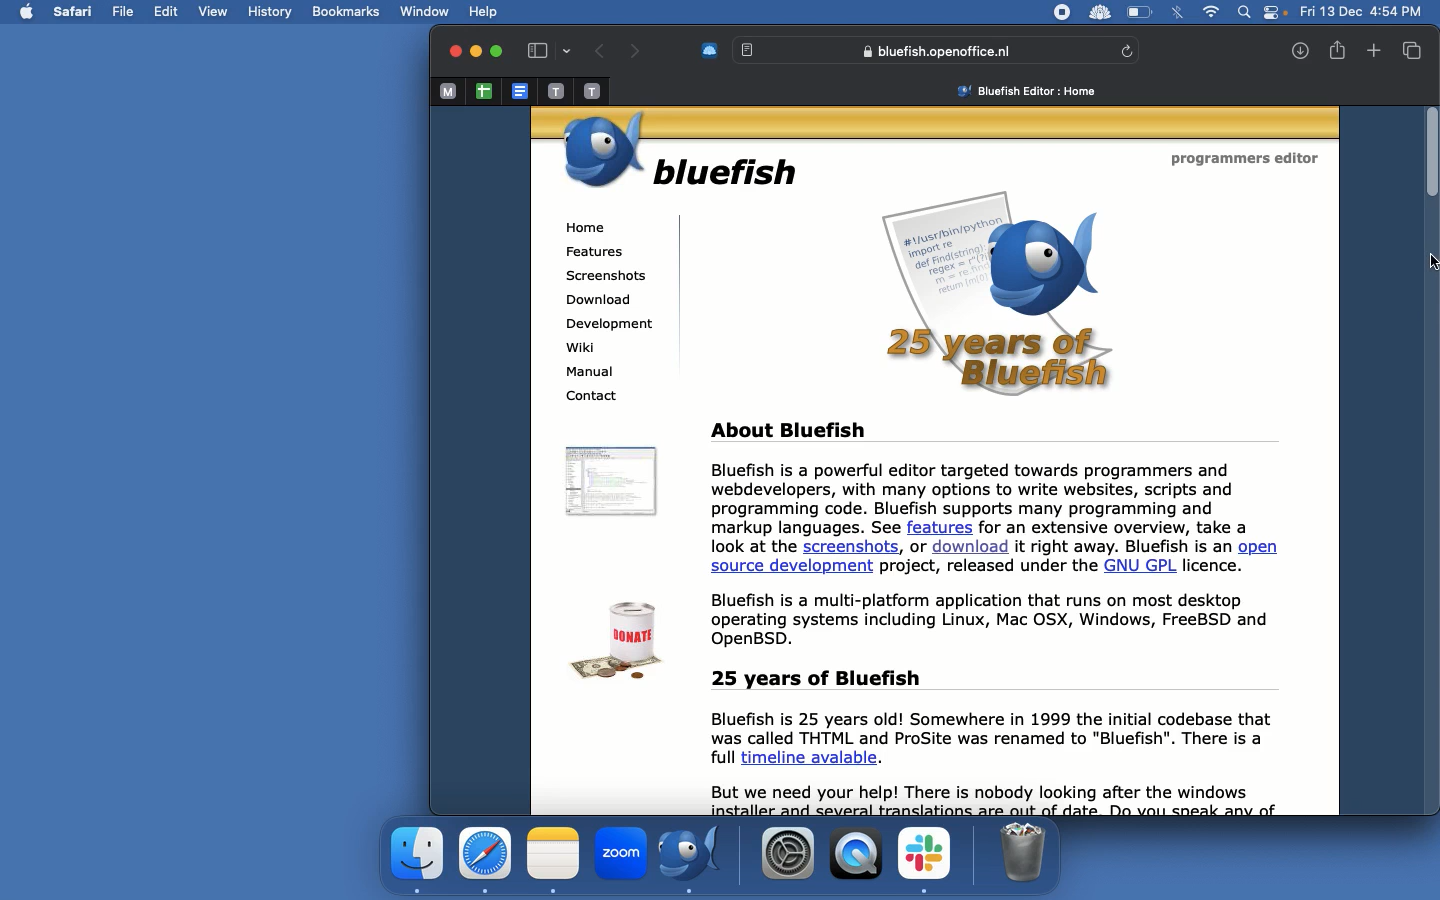 This screenshot has width=1440, height=900. What do you see at coordinates (598, 275) in the screenshot?
I see `Screenshots` at bounding box center [598, 275].